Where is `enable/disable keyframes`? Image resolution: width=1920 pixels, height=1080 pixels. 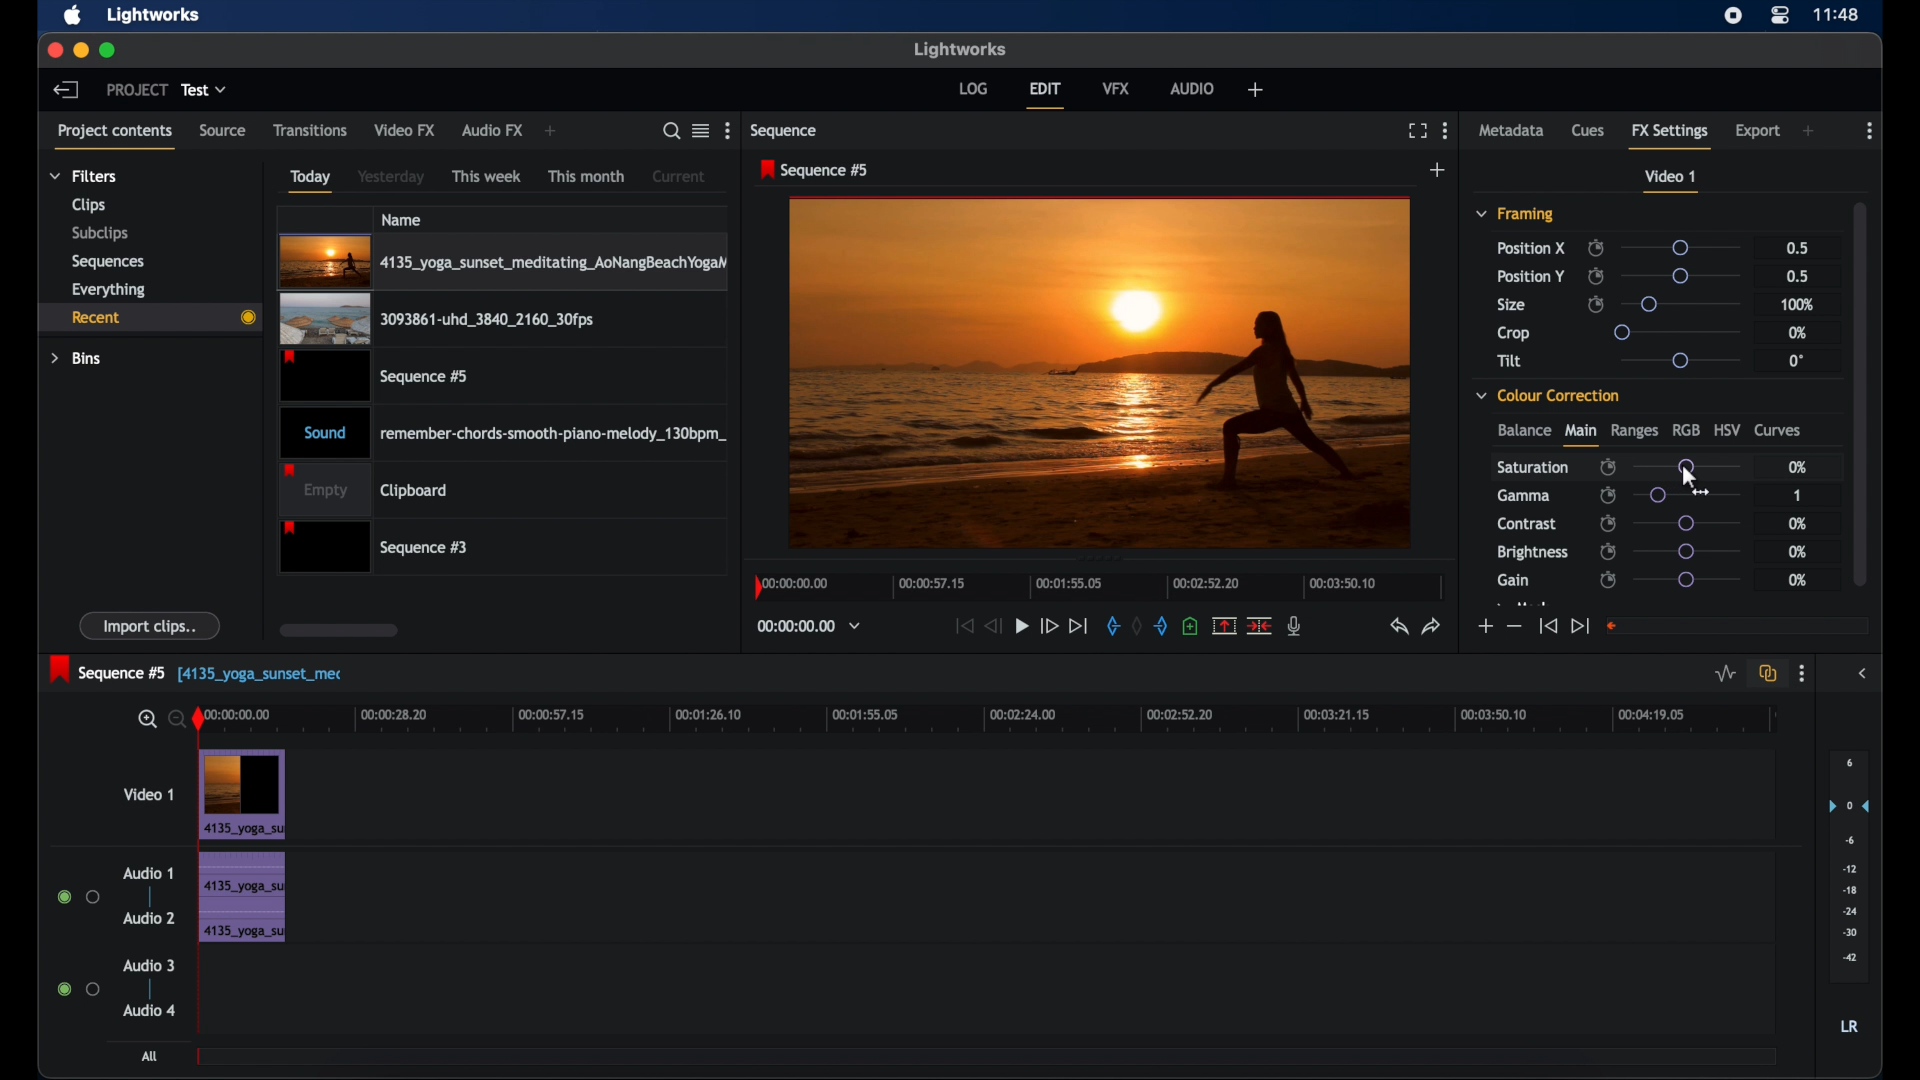 enable/disable keyframes is located at coordinates (1595, 248).